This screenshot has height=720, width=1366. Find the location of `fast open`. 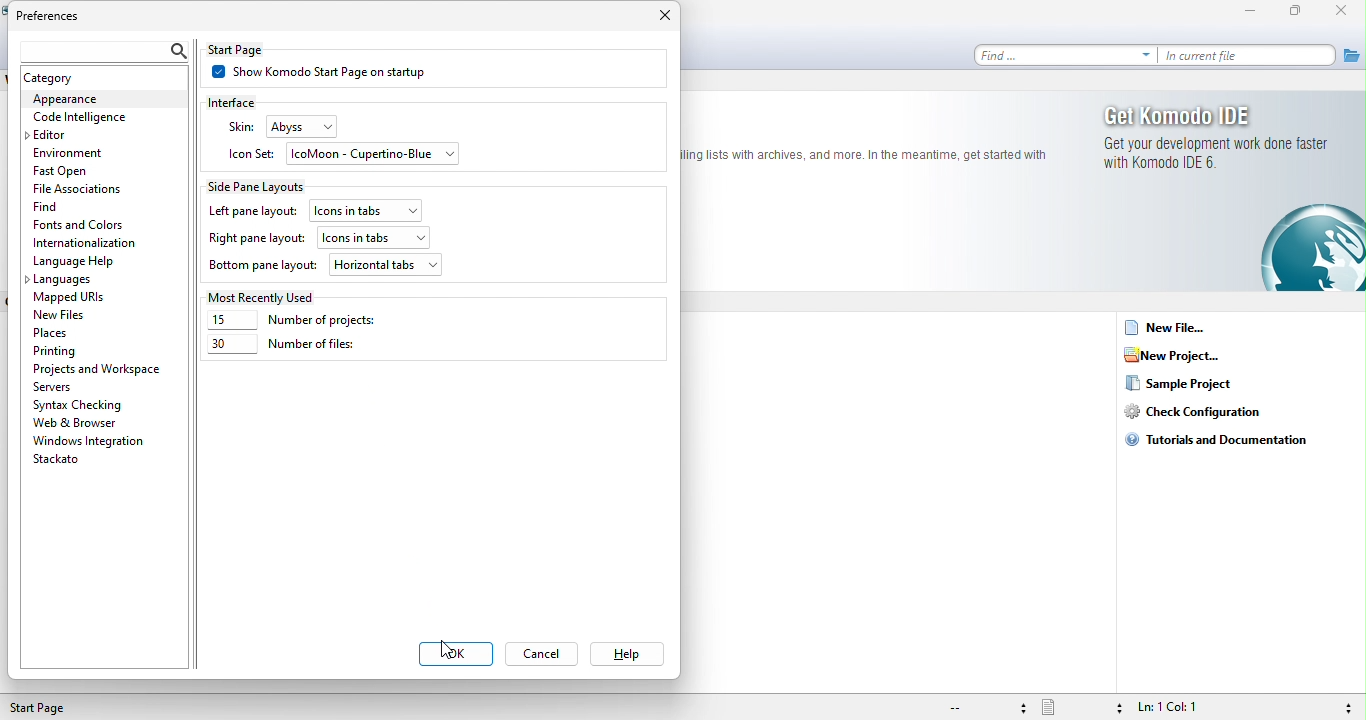

fast open is located at coordinates (86, 173).